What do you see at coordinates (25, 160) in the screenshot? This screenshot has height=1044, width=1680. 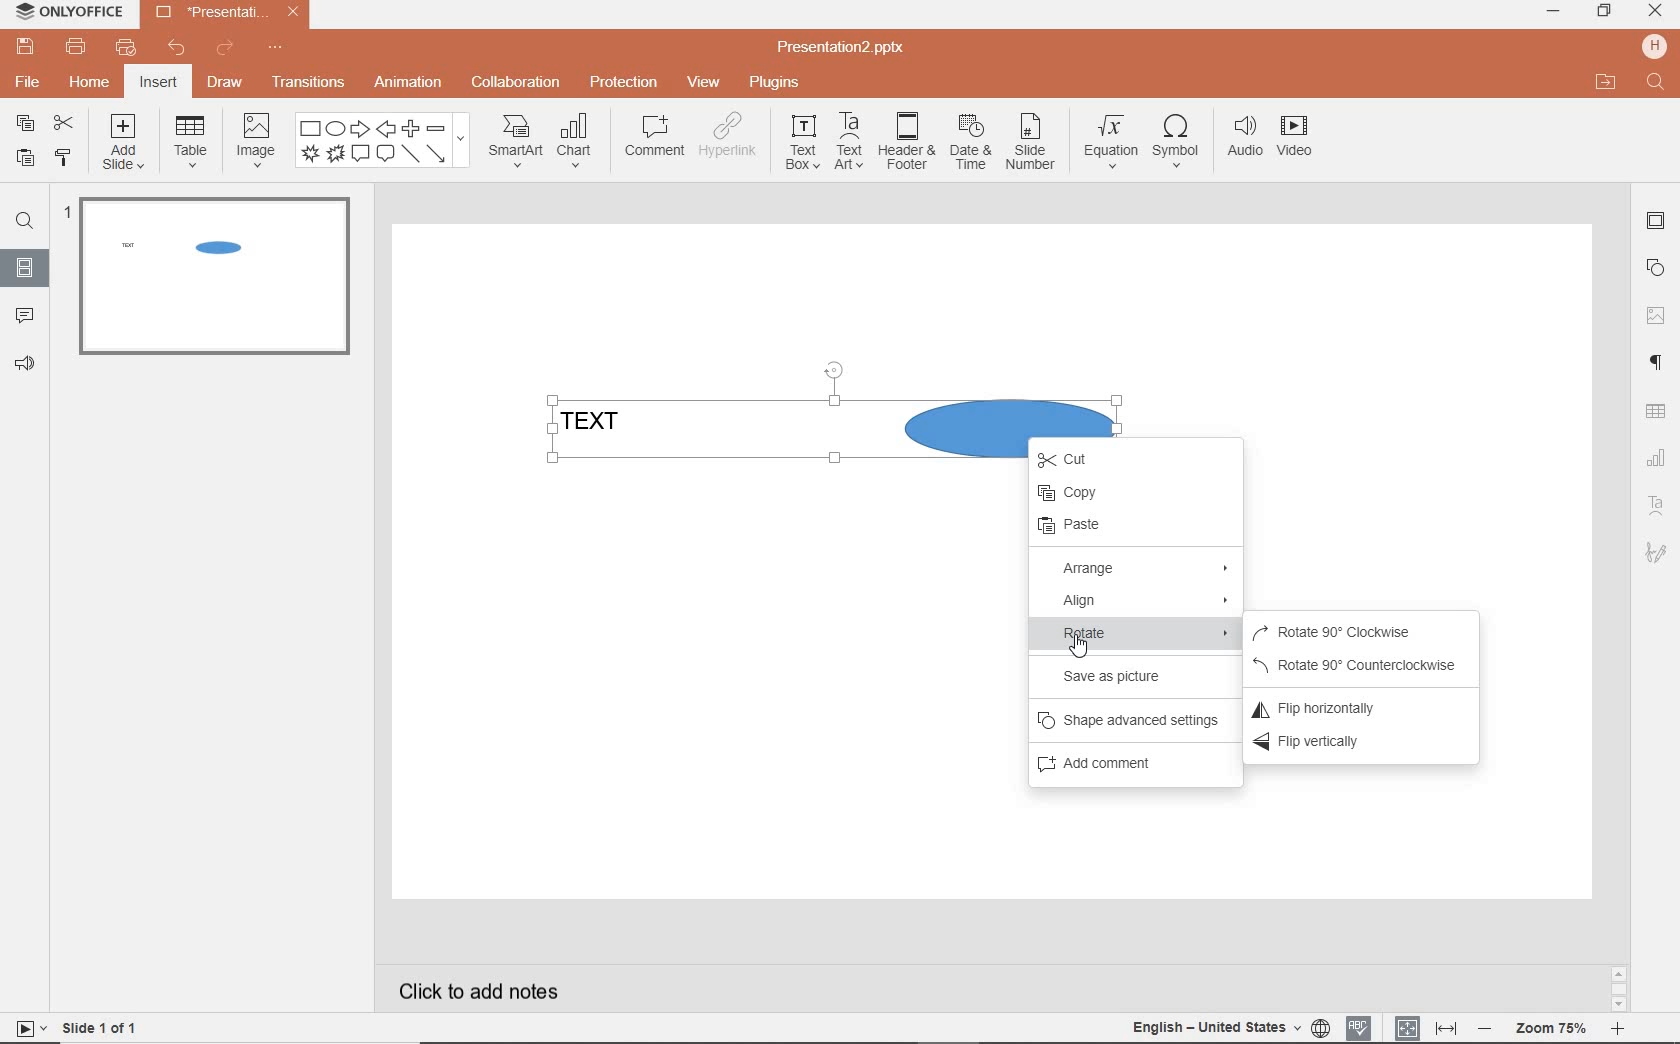 I see `paste` at bounding box center [25, 160].